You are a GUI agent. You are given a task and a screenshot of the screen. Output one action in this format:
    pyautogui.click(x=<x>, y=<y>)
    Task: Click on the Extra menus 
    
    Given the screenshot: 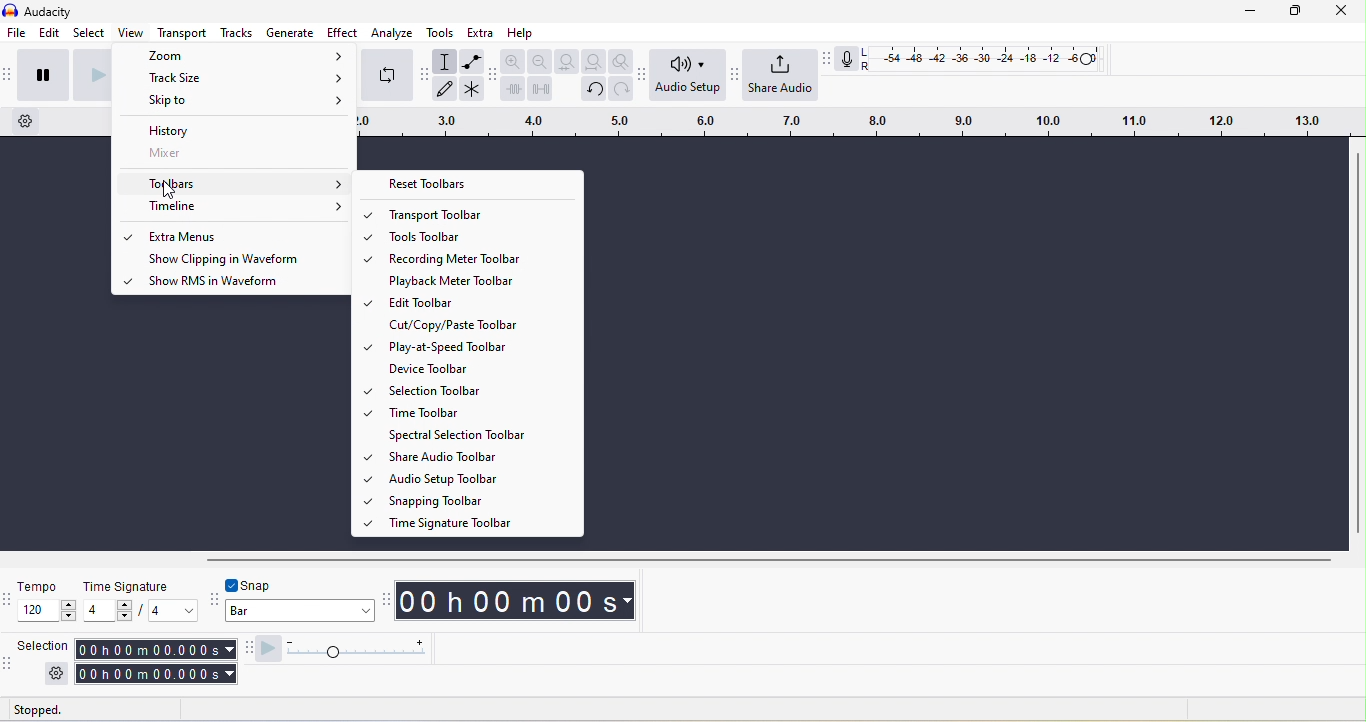 What is the action you would take?
    pyautogui.click(x=242, y=236)
    